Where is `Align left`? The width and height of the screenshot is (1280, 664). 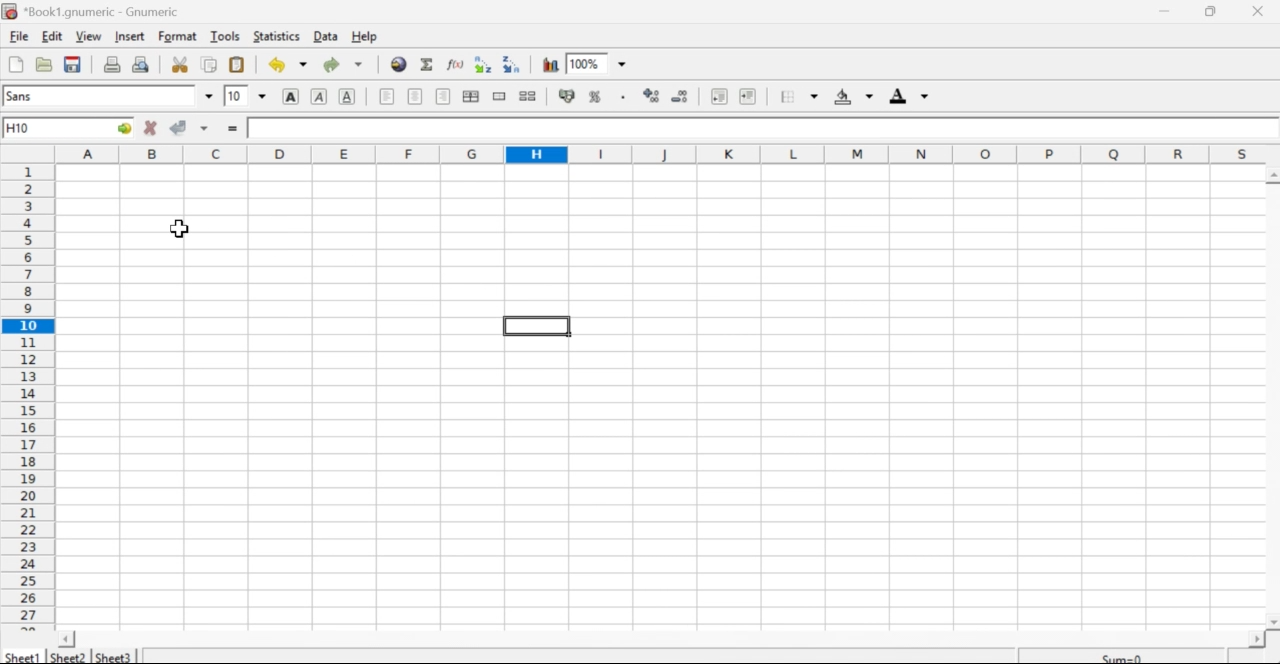
Align left is located at coordinates (387, 97).